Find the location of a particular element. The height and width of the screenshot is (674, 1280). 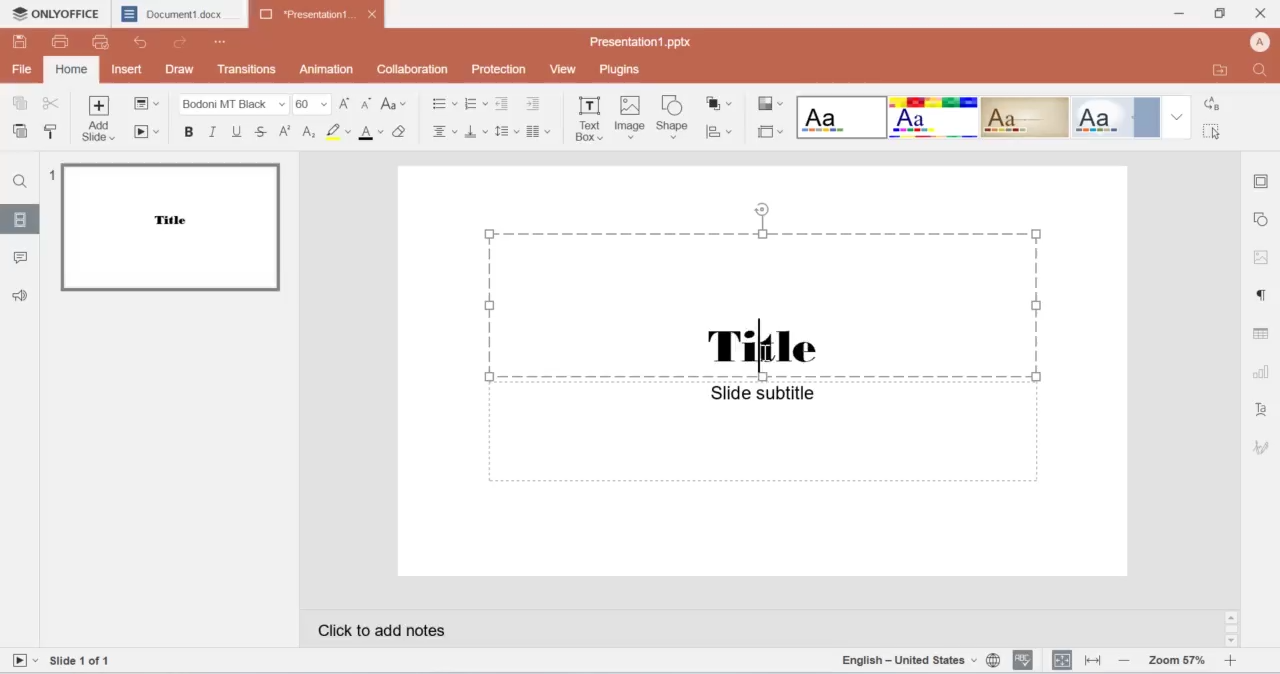

Menu is located at coordinates (222, 42).